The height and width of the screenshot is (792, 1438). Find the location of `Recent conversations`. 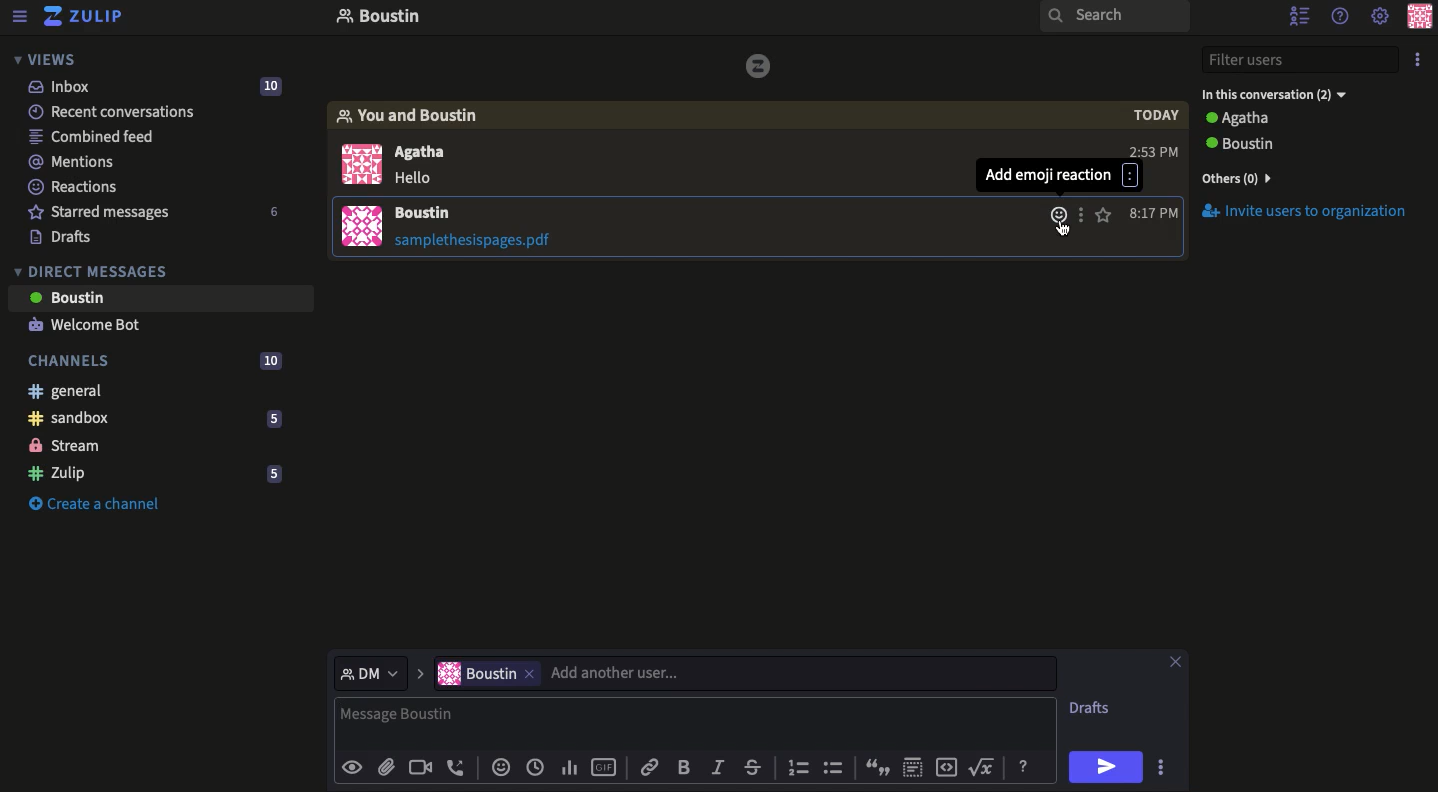

Recent conversations is located at coordinates (113, 112).